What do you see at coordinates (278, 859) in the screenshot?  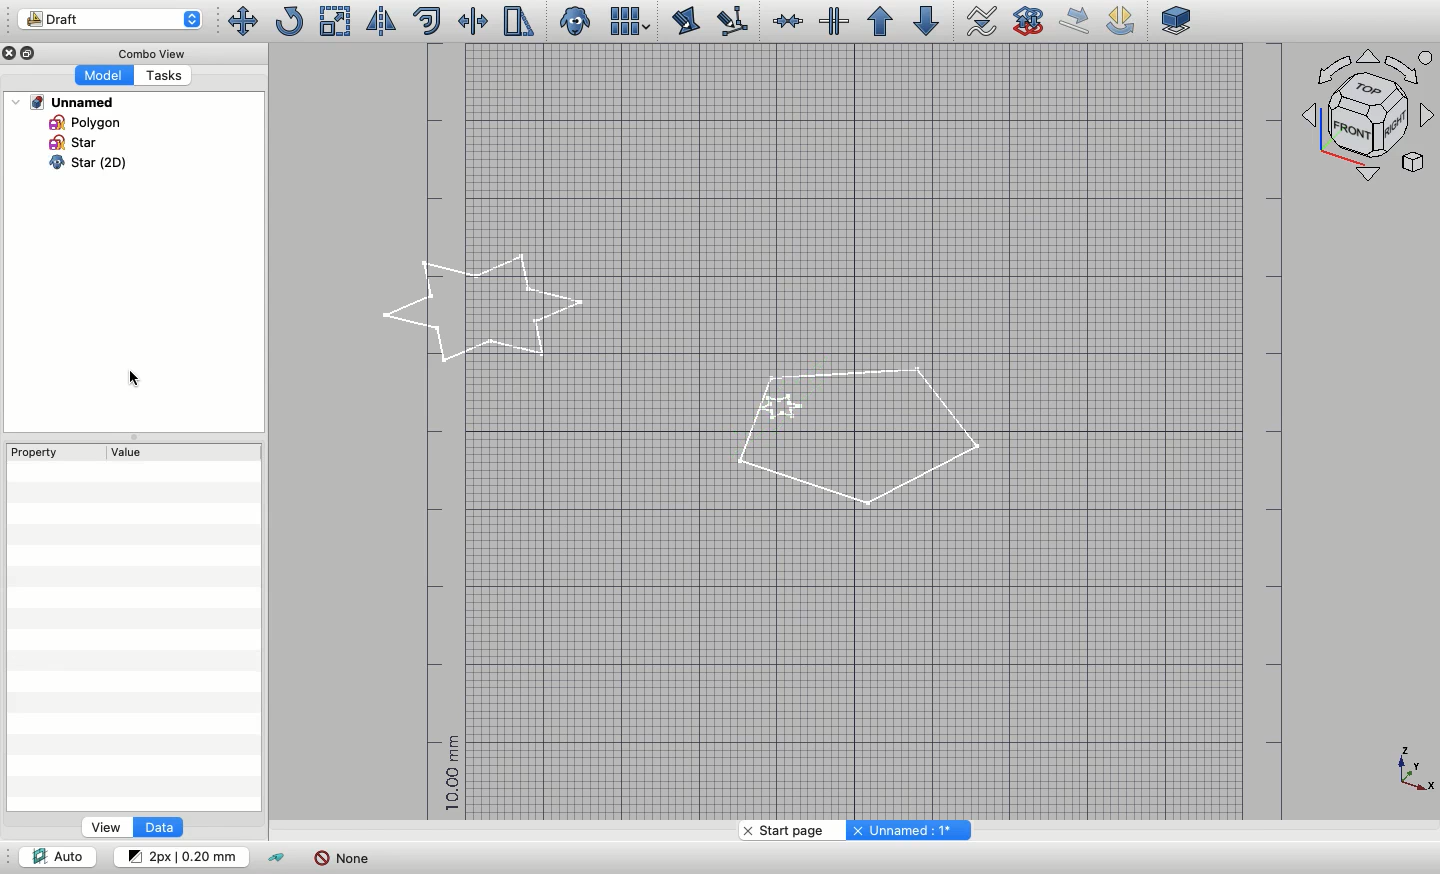 I see `Toggle construction mode` at bounding box center [278, 859].